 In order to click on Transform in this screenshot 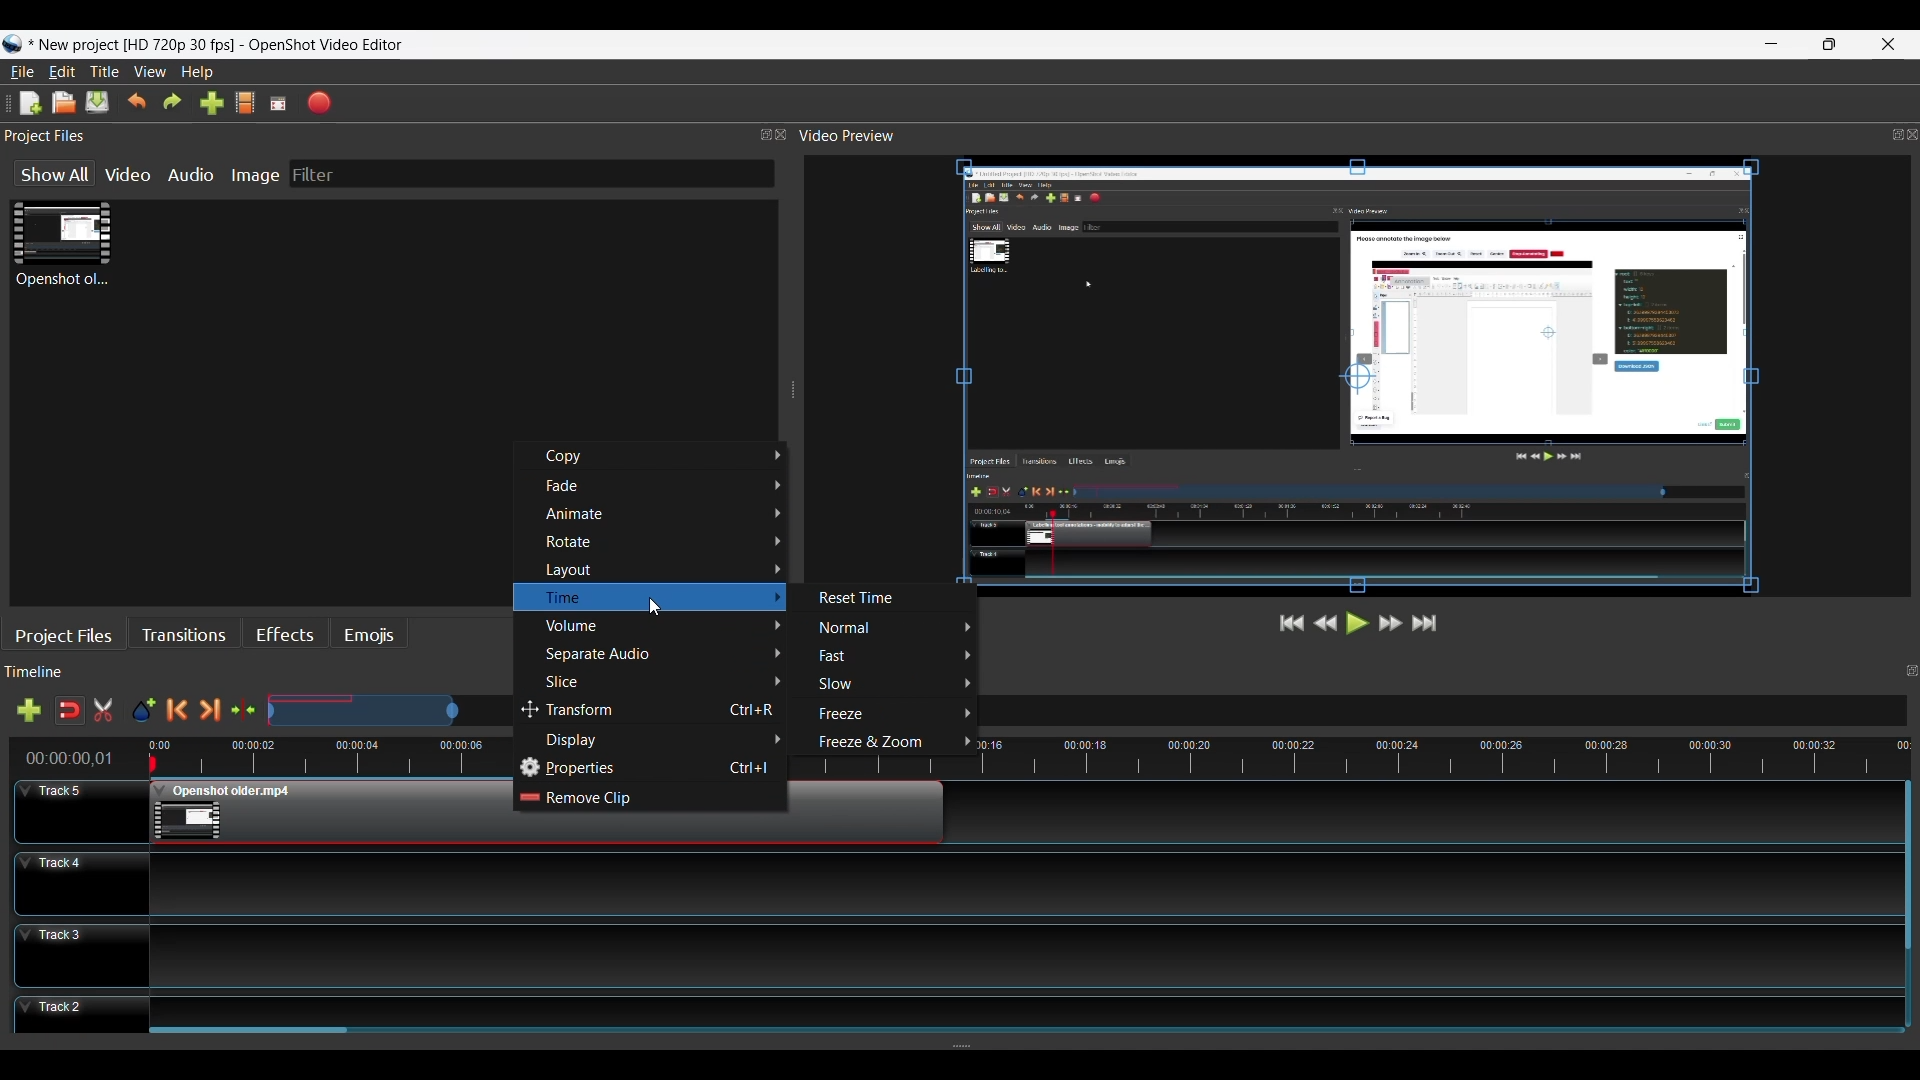, I will do `click(652, 712)`.